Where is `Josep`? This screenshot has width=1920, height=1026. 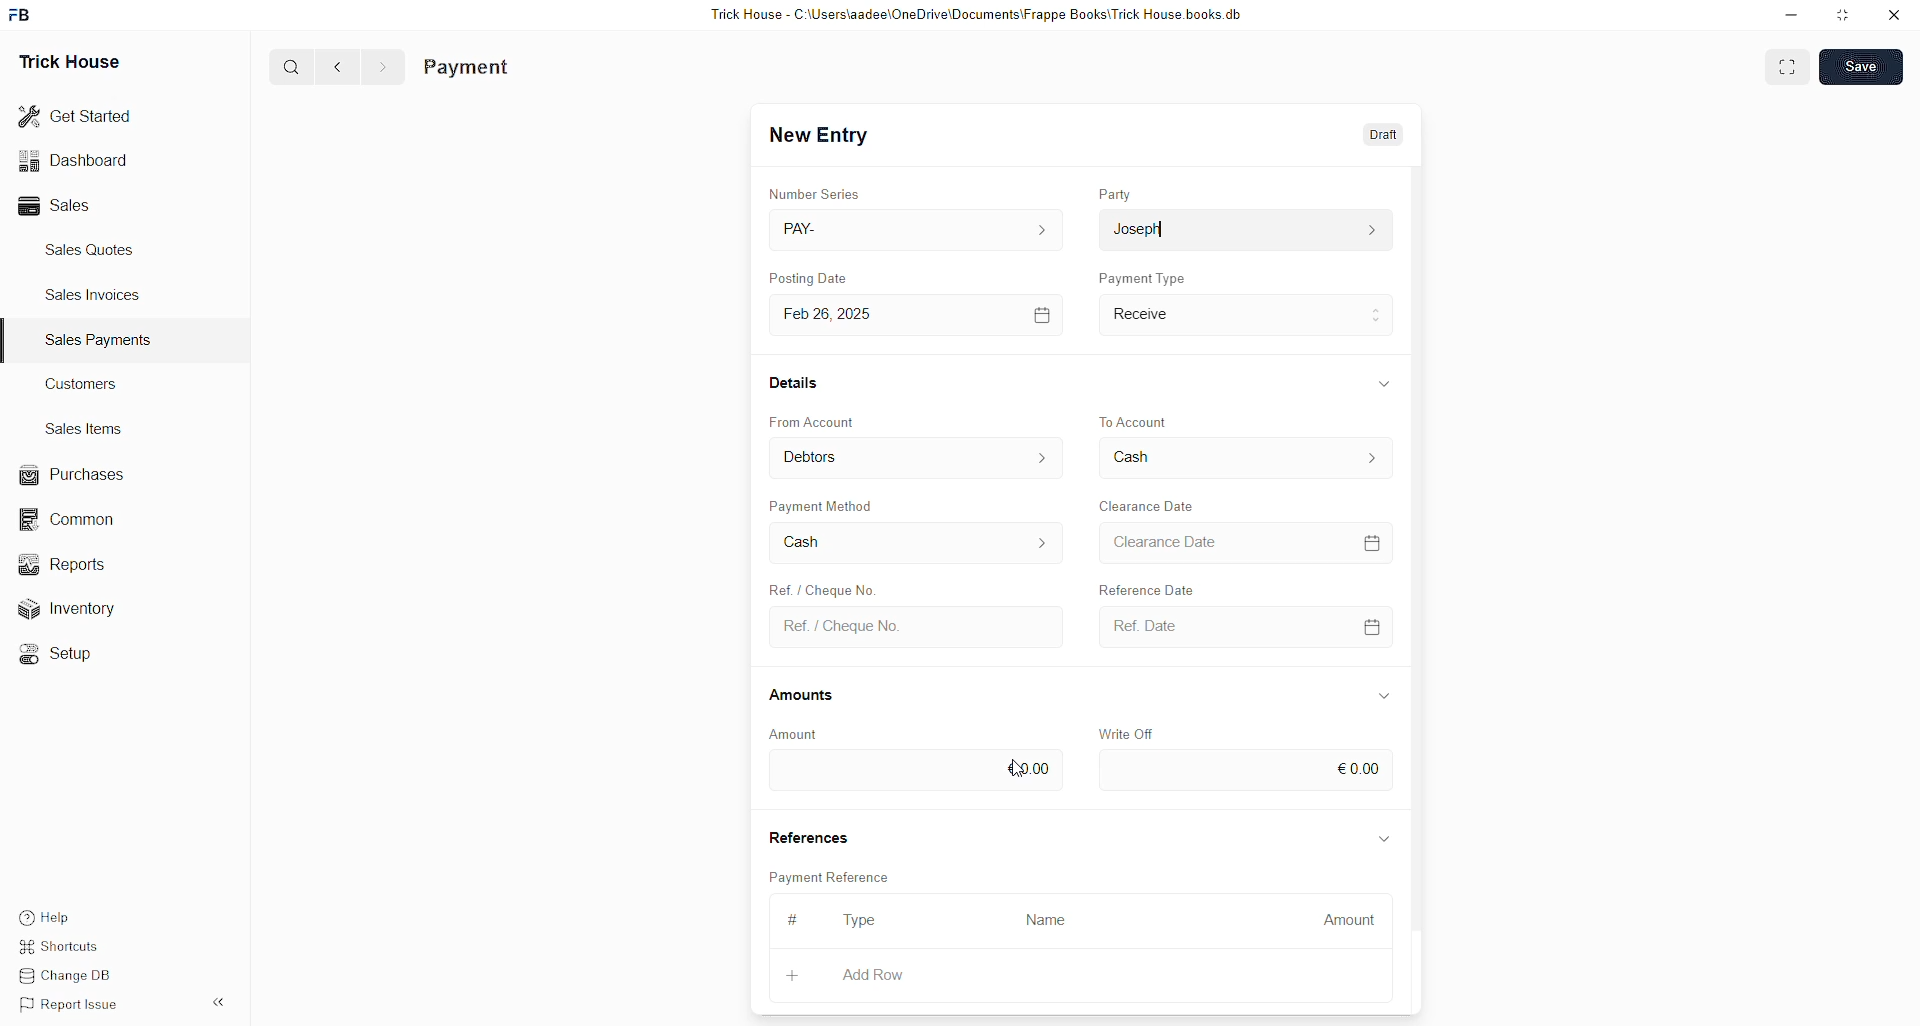 Josep is located at coordinates (1245, 229).